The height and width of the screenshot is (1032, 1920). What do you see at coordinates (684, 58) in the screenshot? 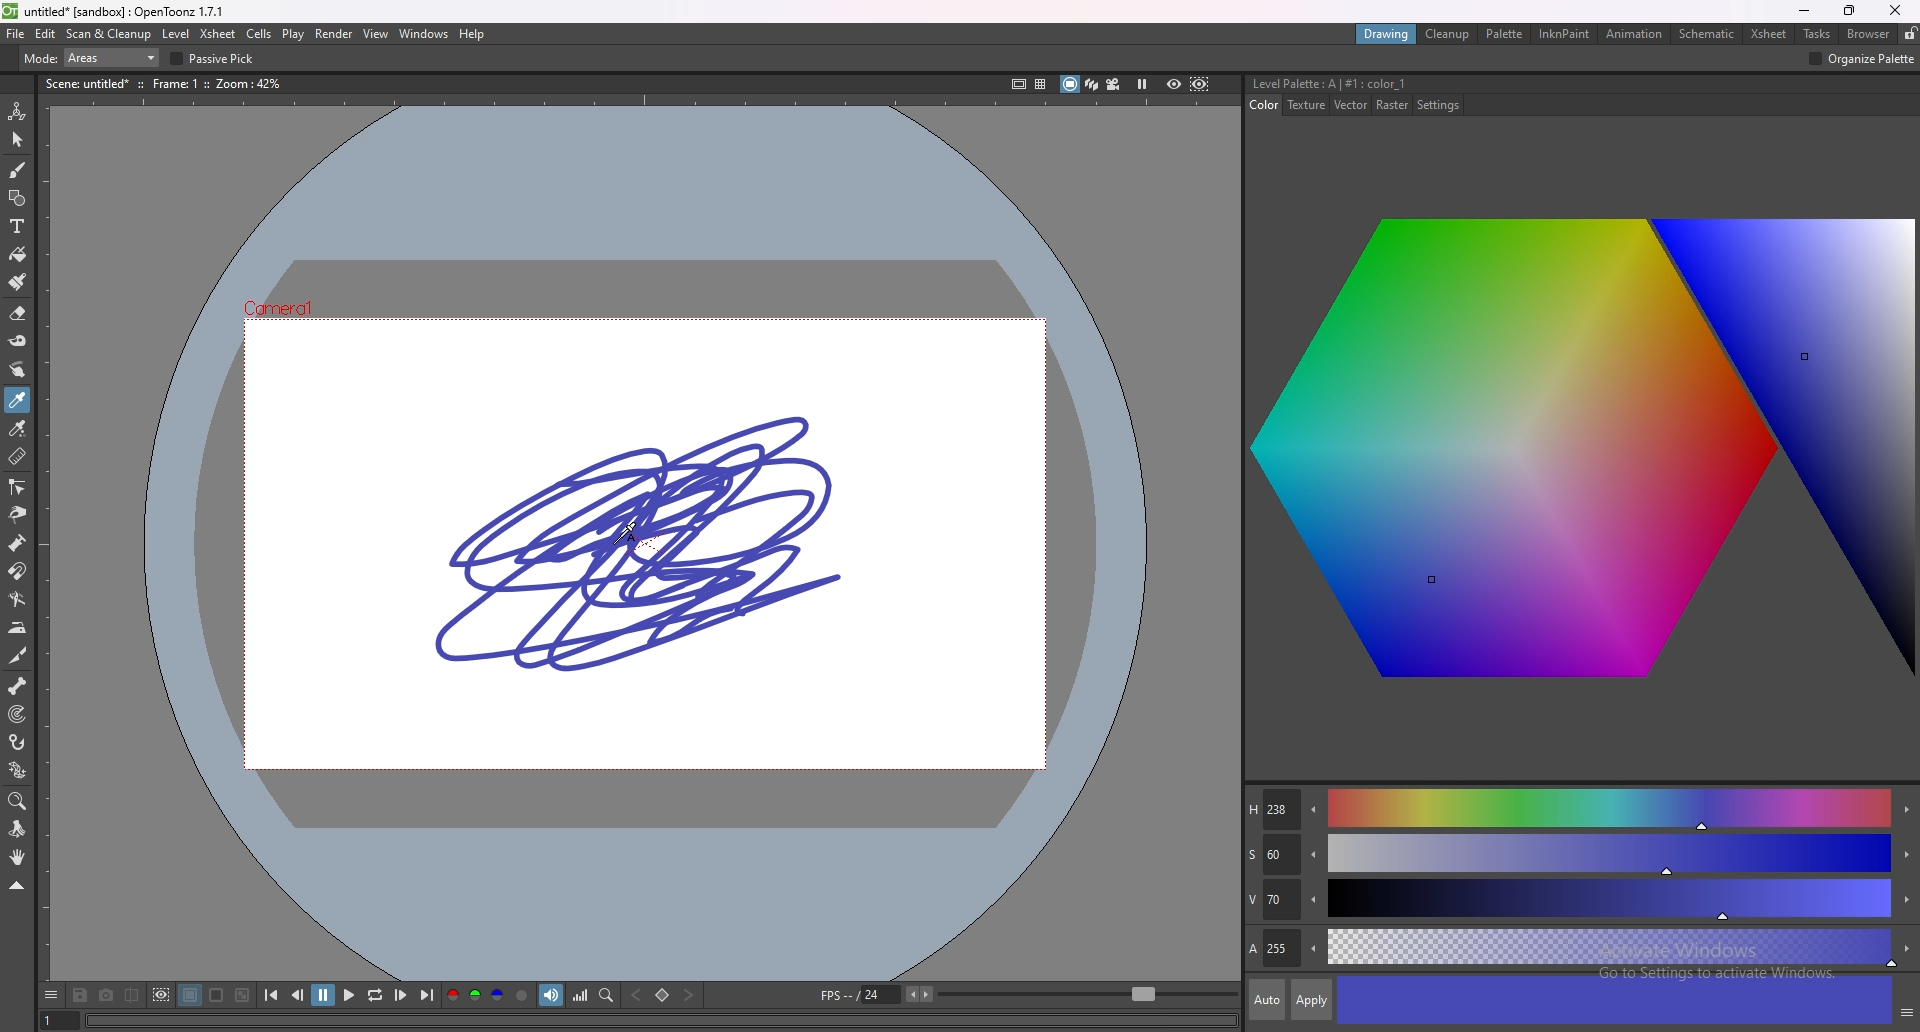
I see `scale` at bounding box center [684, 58].